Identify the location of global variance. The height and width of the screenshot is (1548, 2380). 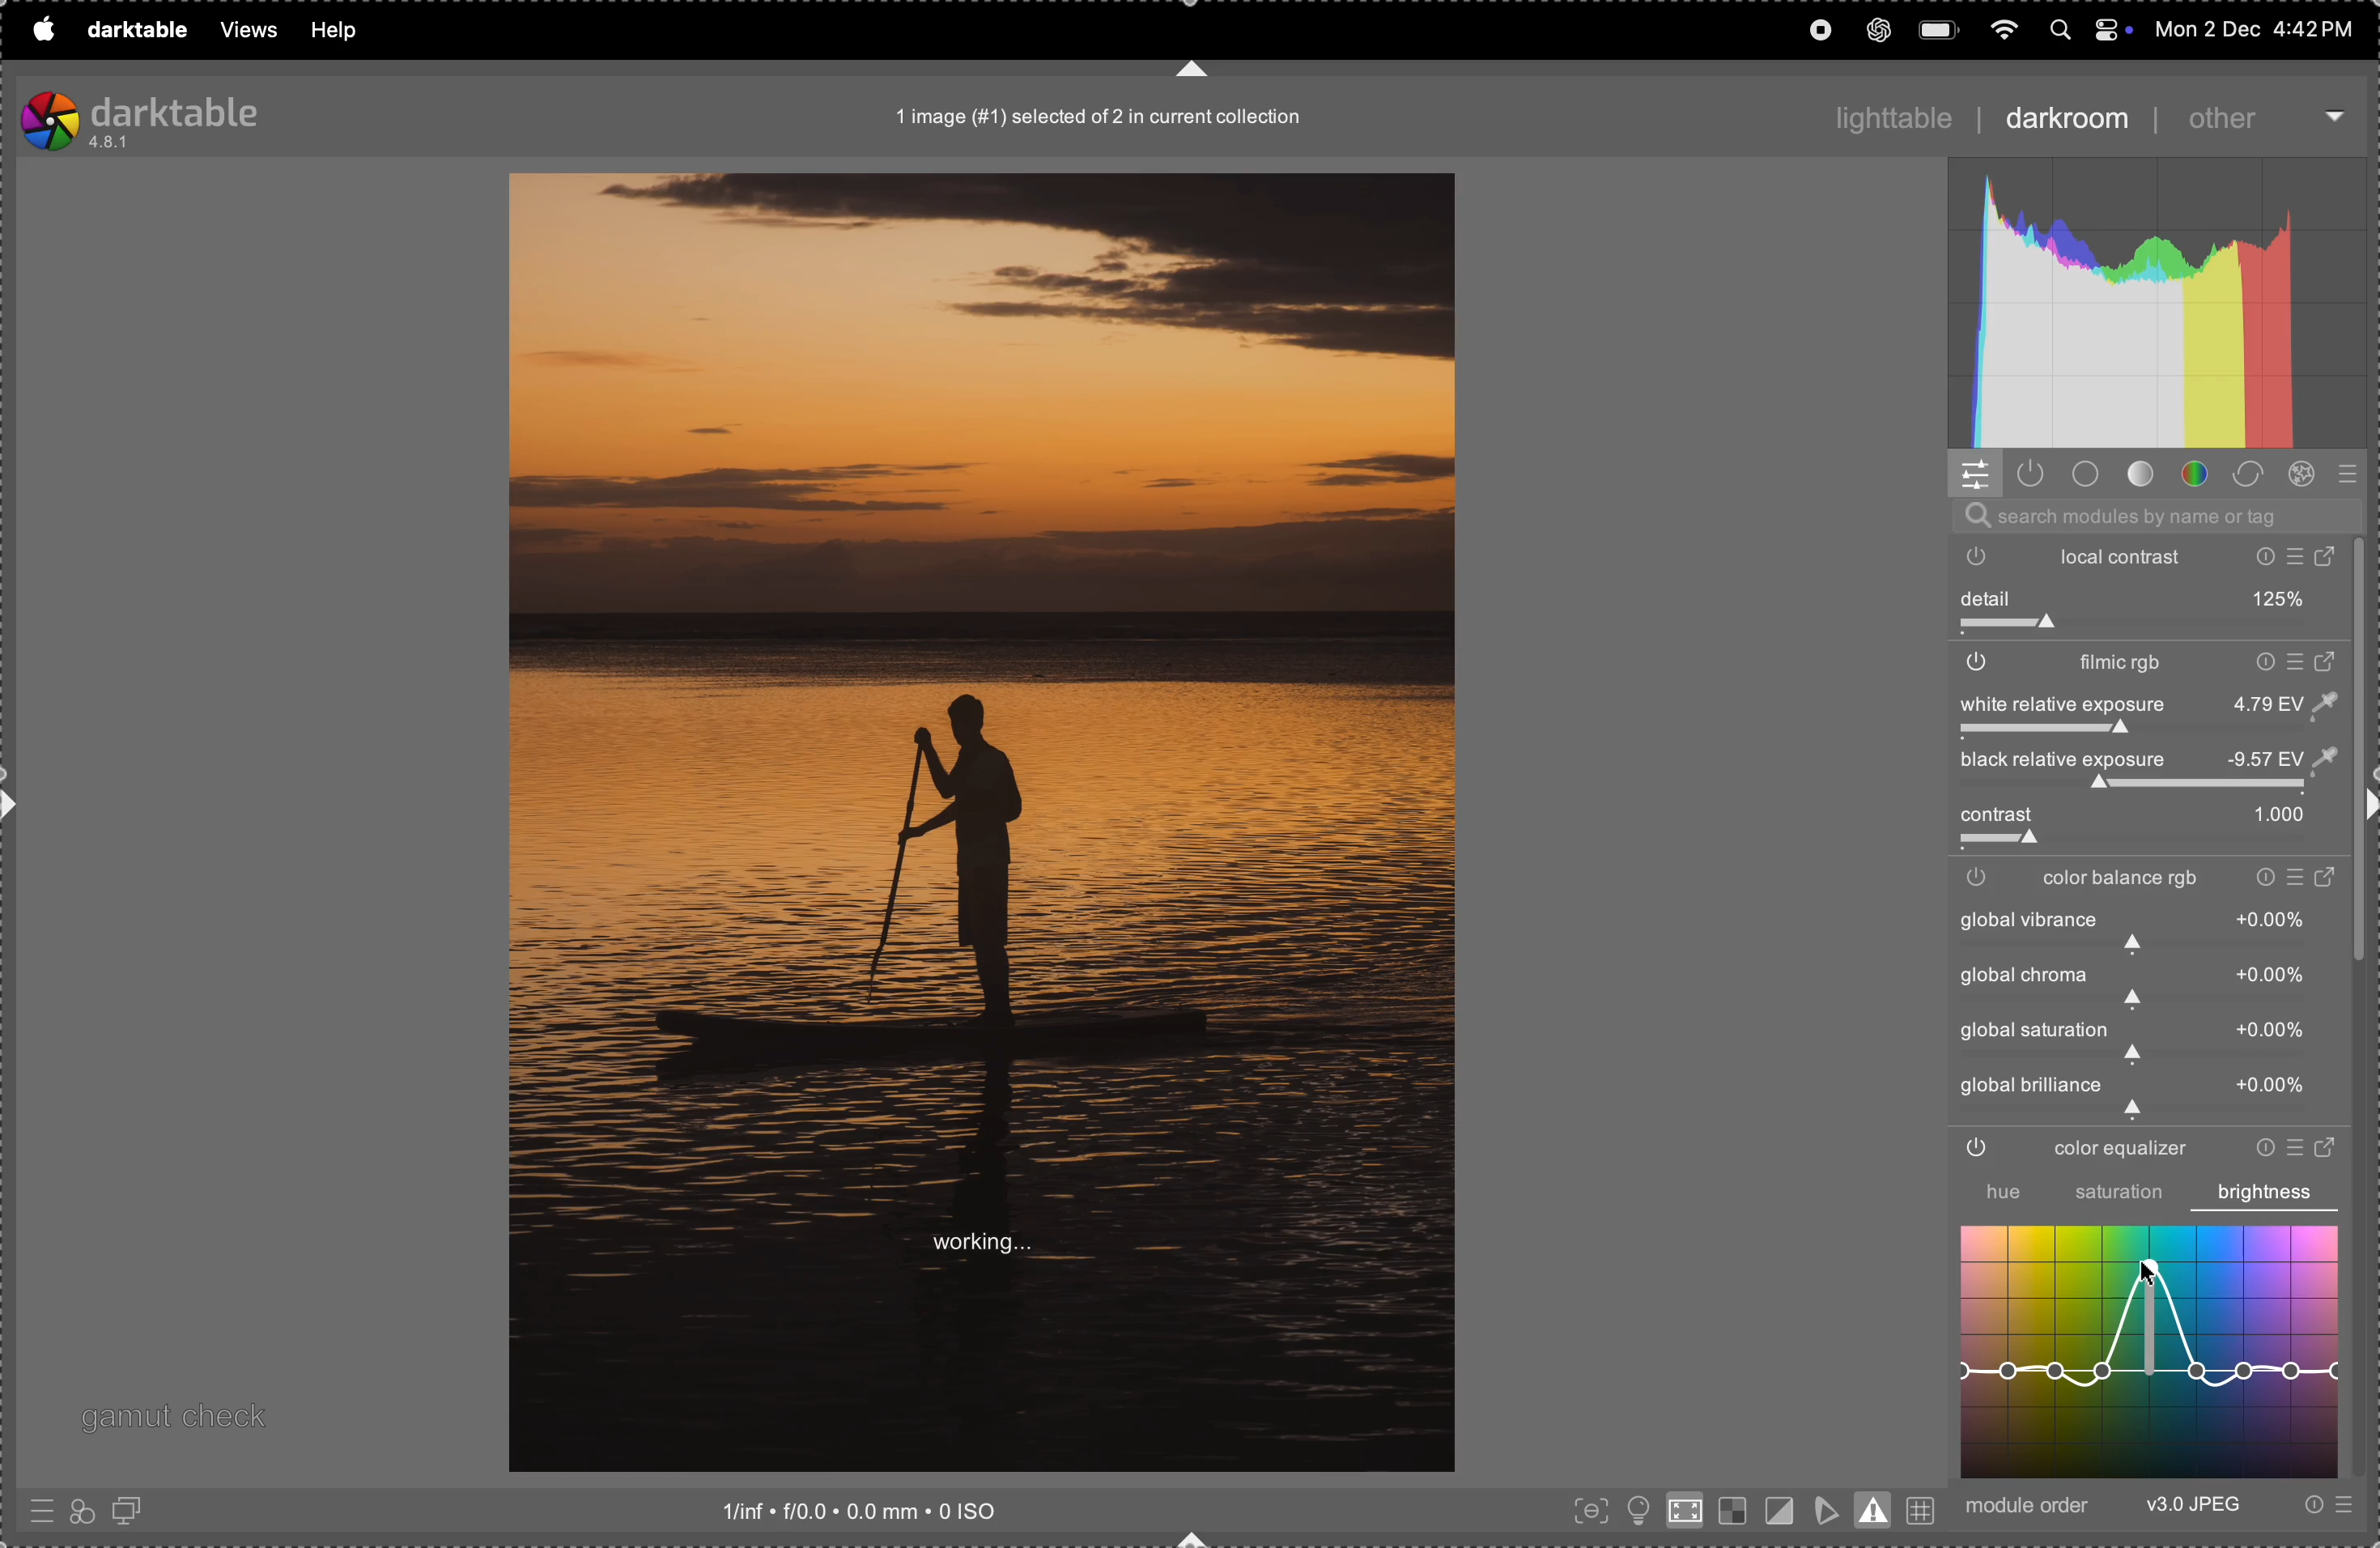
(2143, 984).